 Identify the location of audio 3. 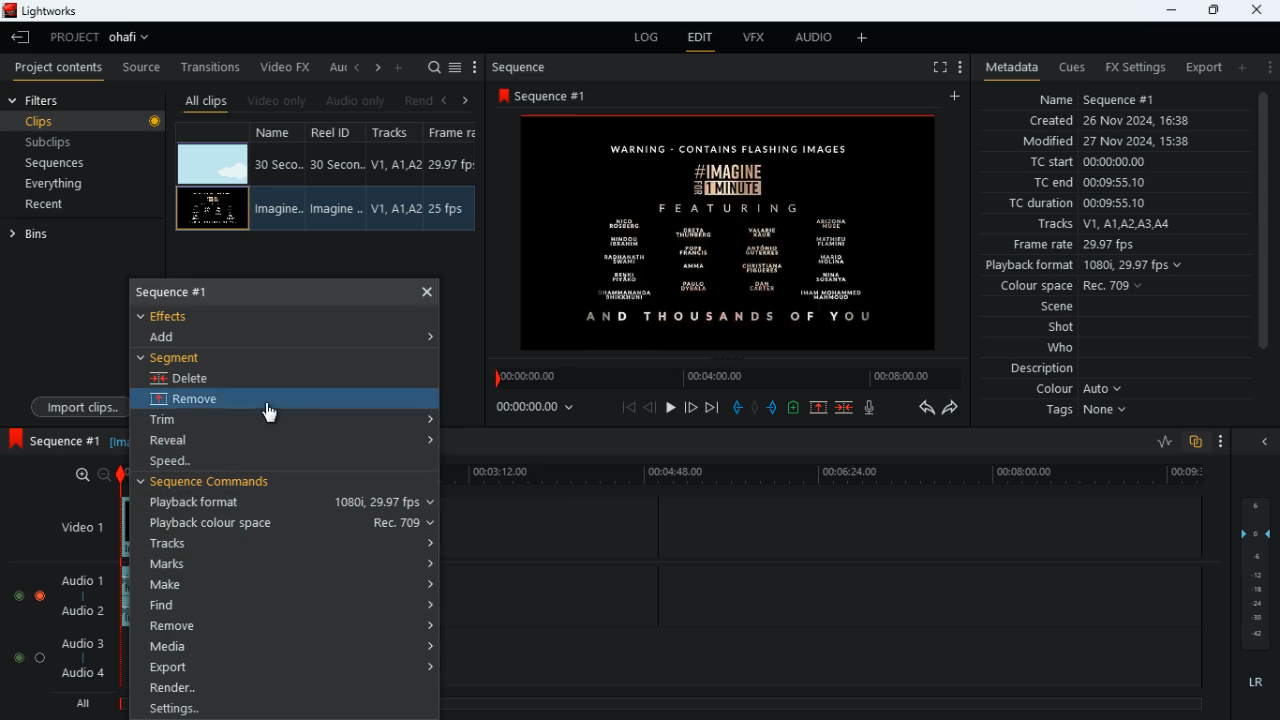
(83, 644).